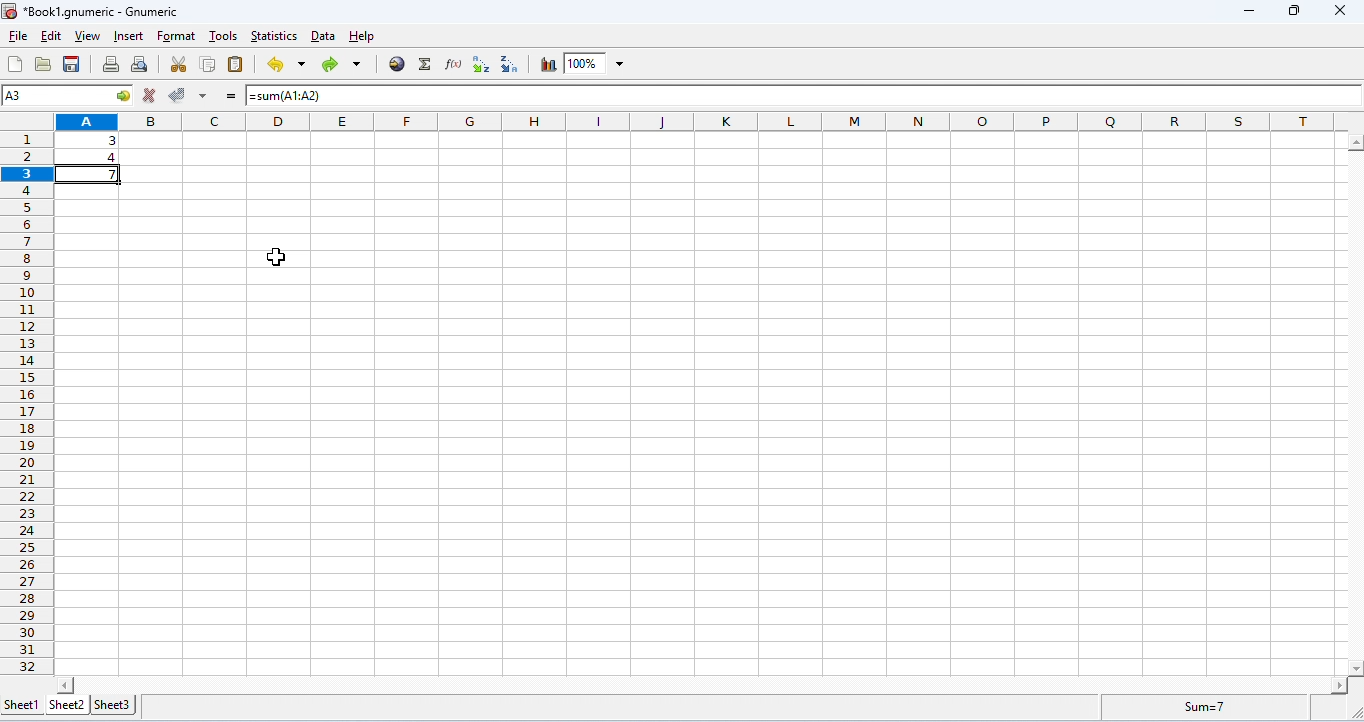 This screenshot has width=1364, height=722. What do you see at coordinates (323, 37) in the screenshot?
I see `data` at bounding box center [323, 37].